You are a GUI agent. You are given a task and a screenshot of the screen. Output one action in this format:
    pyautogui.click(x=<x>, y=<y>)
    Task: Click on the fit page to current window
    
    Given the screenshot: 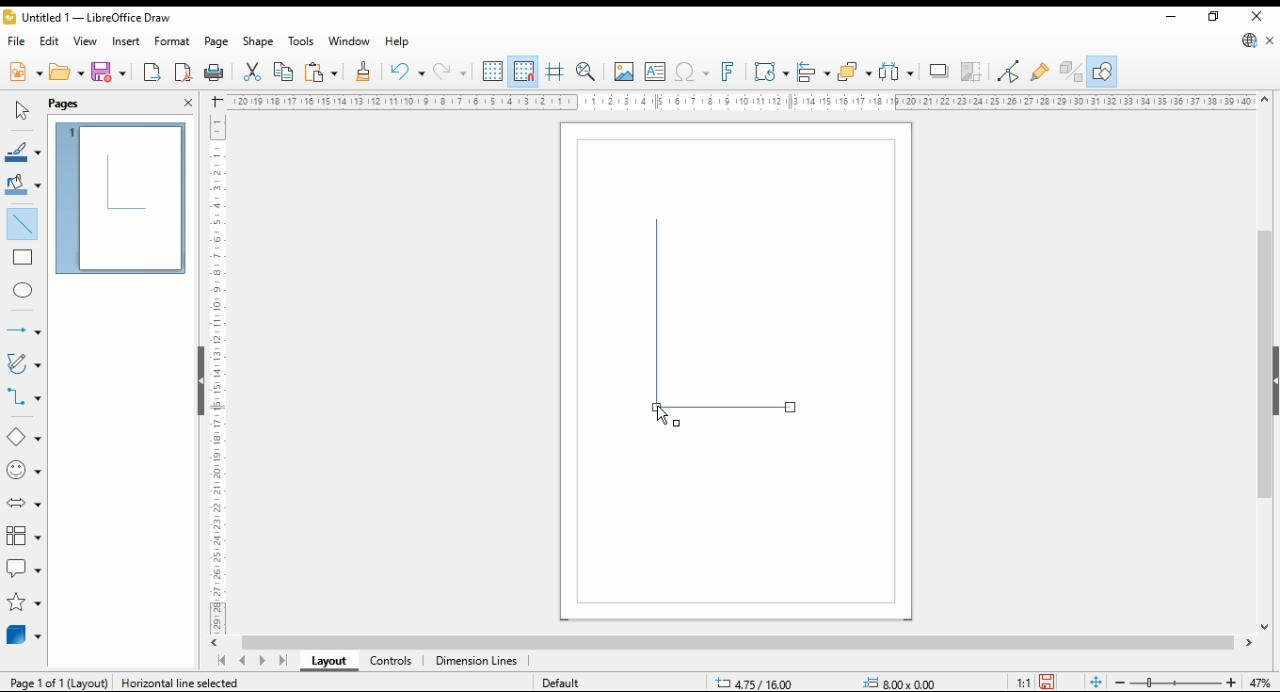 What is the action you would take?
    pyautogui.click(x=1096, y=682)
    